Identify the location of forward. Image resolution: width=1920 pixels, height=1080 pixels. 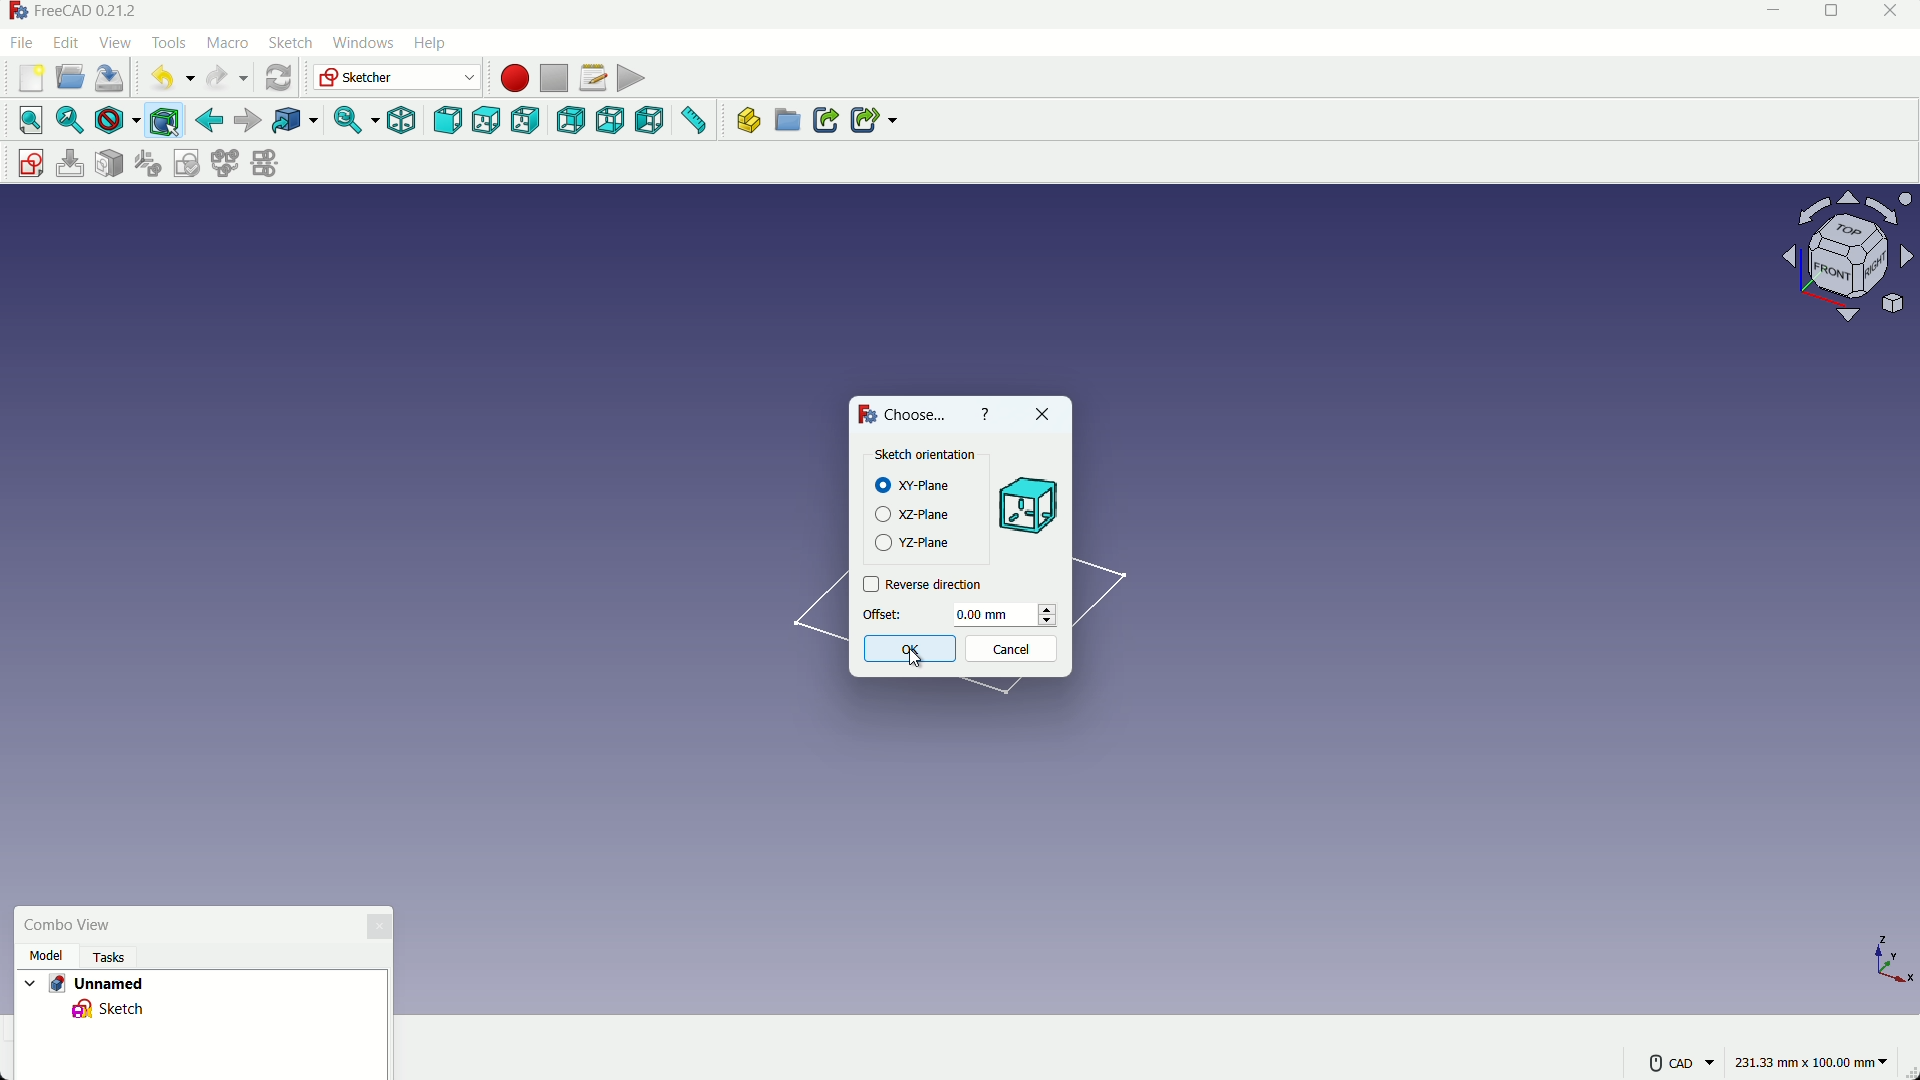
(247, 121).